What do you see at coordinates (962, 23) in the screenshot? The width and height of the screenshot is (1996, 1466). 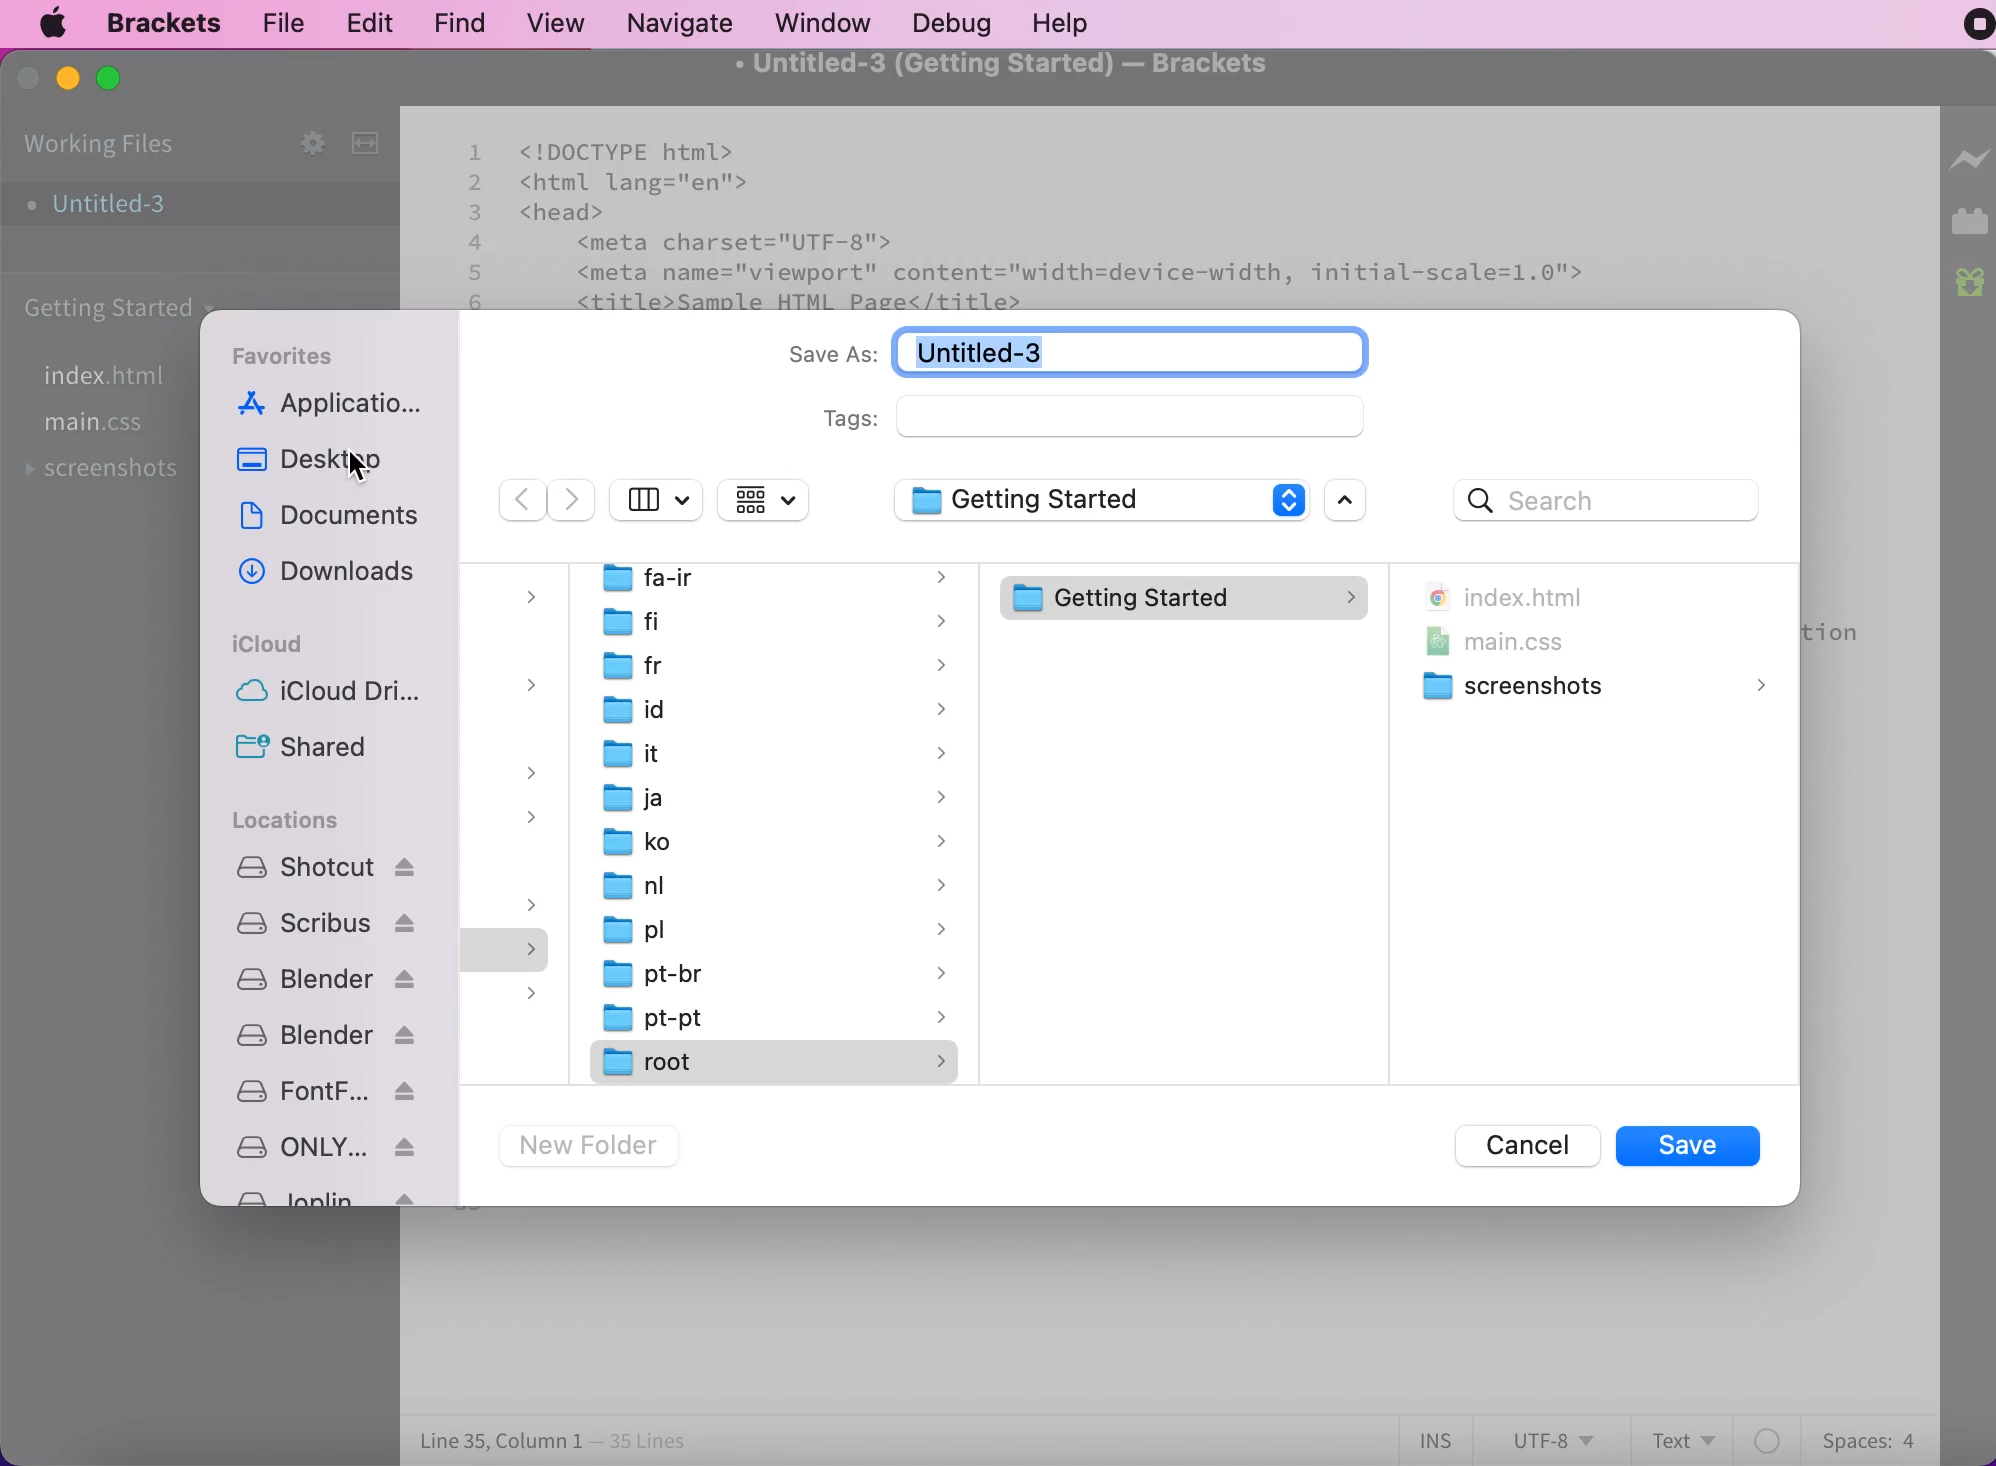 I see `debug` at bounding box center [962, 23].